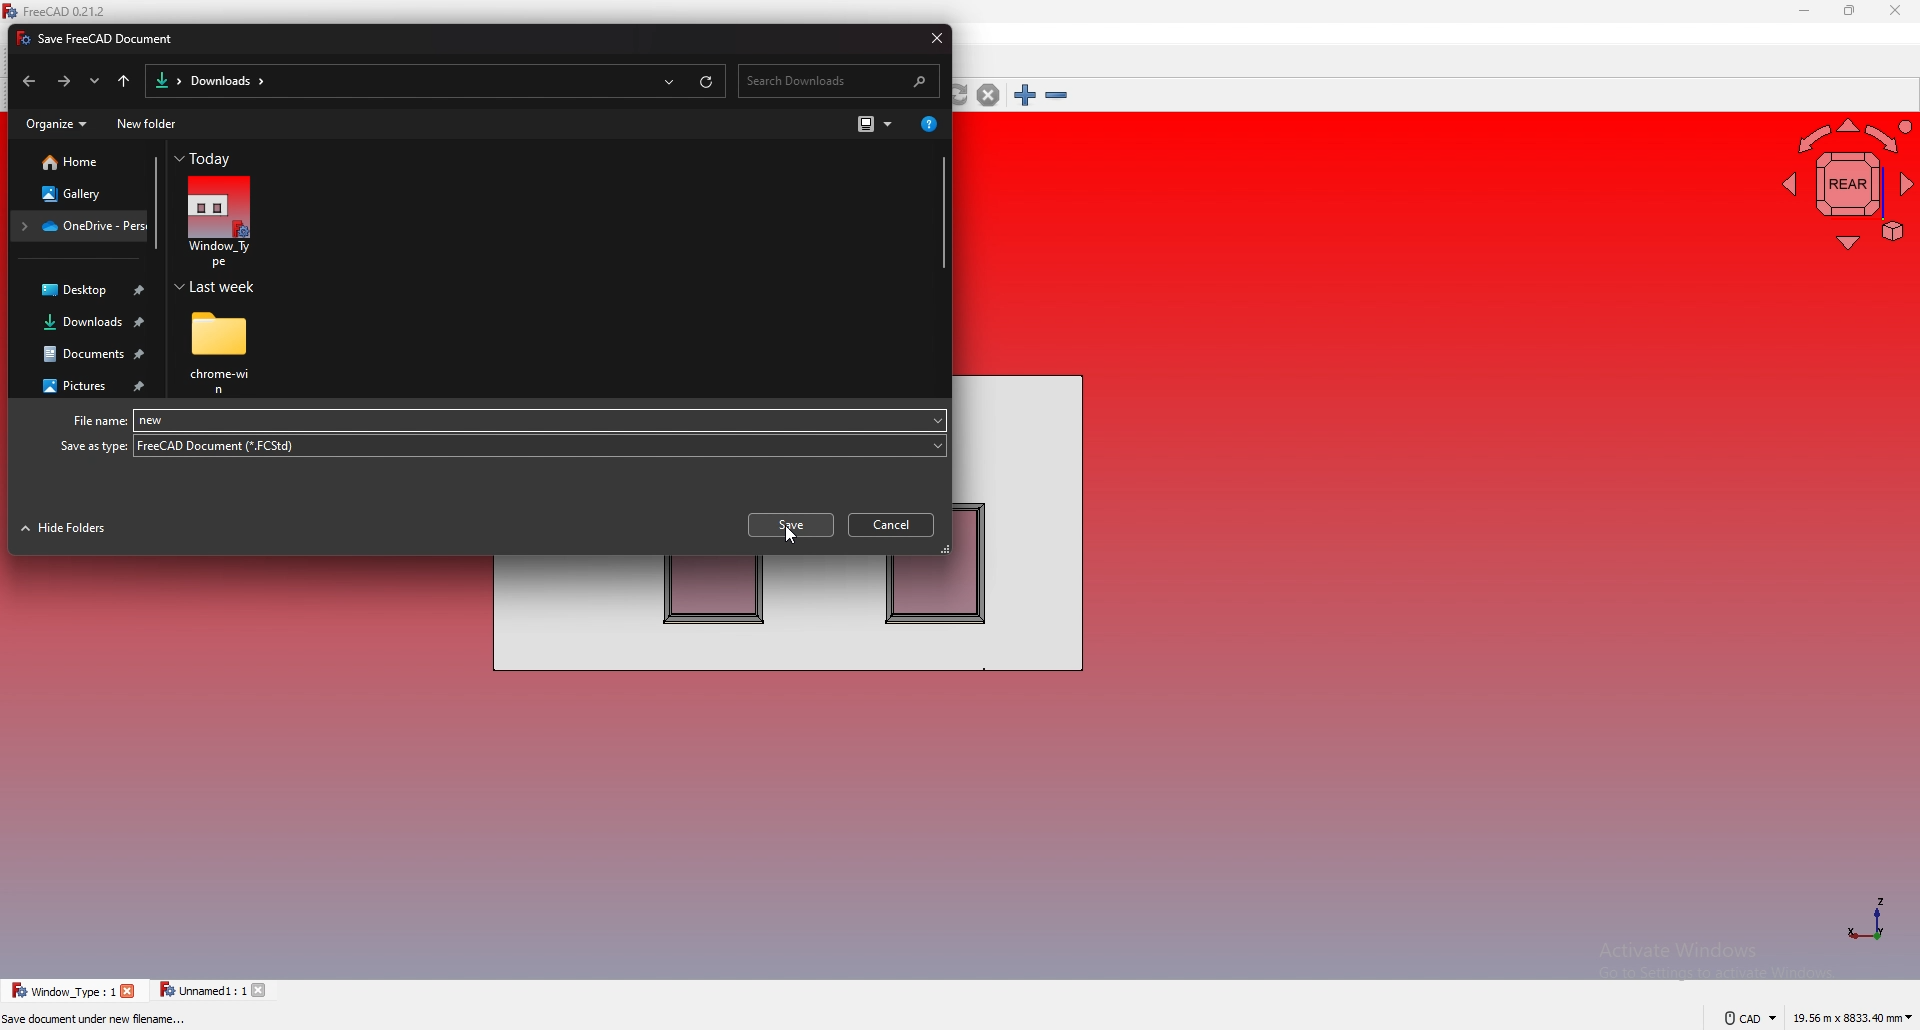 The height and width of the screenshot is (1030, 1920). What do you see at coordinates (80, 226) in the screenshot?
I see `OJrewrive - Per` at bounding box center [80, 226].